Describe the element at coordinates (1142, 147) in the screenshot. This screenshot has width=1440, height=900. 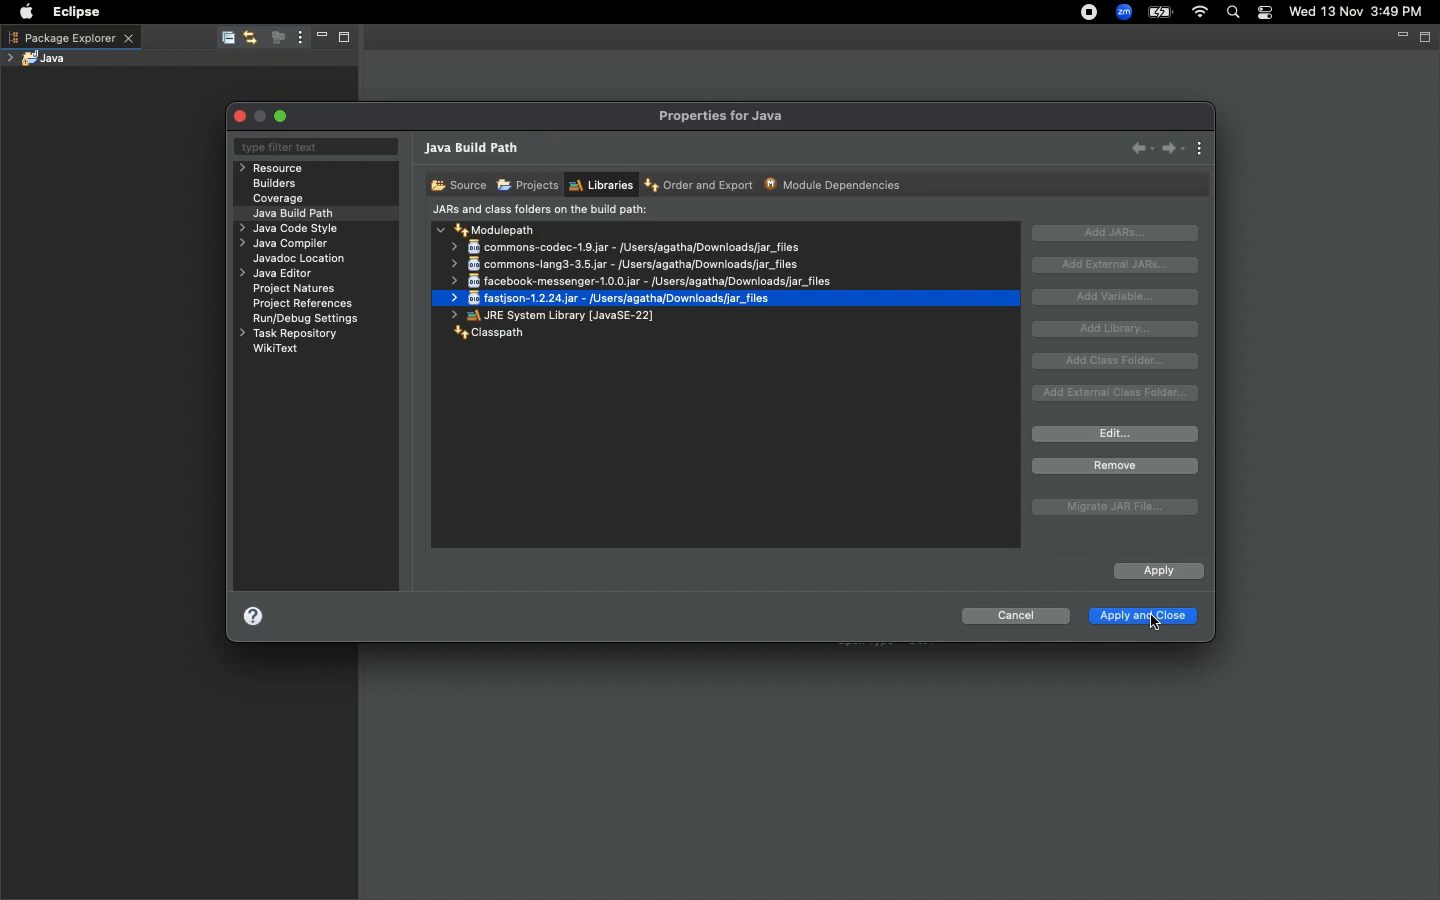
I see `Back` at that location.